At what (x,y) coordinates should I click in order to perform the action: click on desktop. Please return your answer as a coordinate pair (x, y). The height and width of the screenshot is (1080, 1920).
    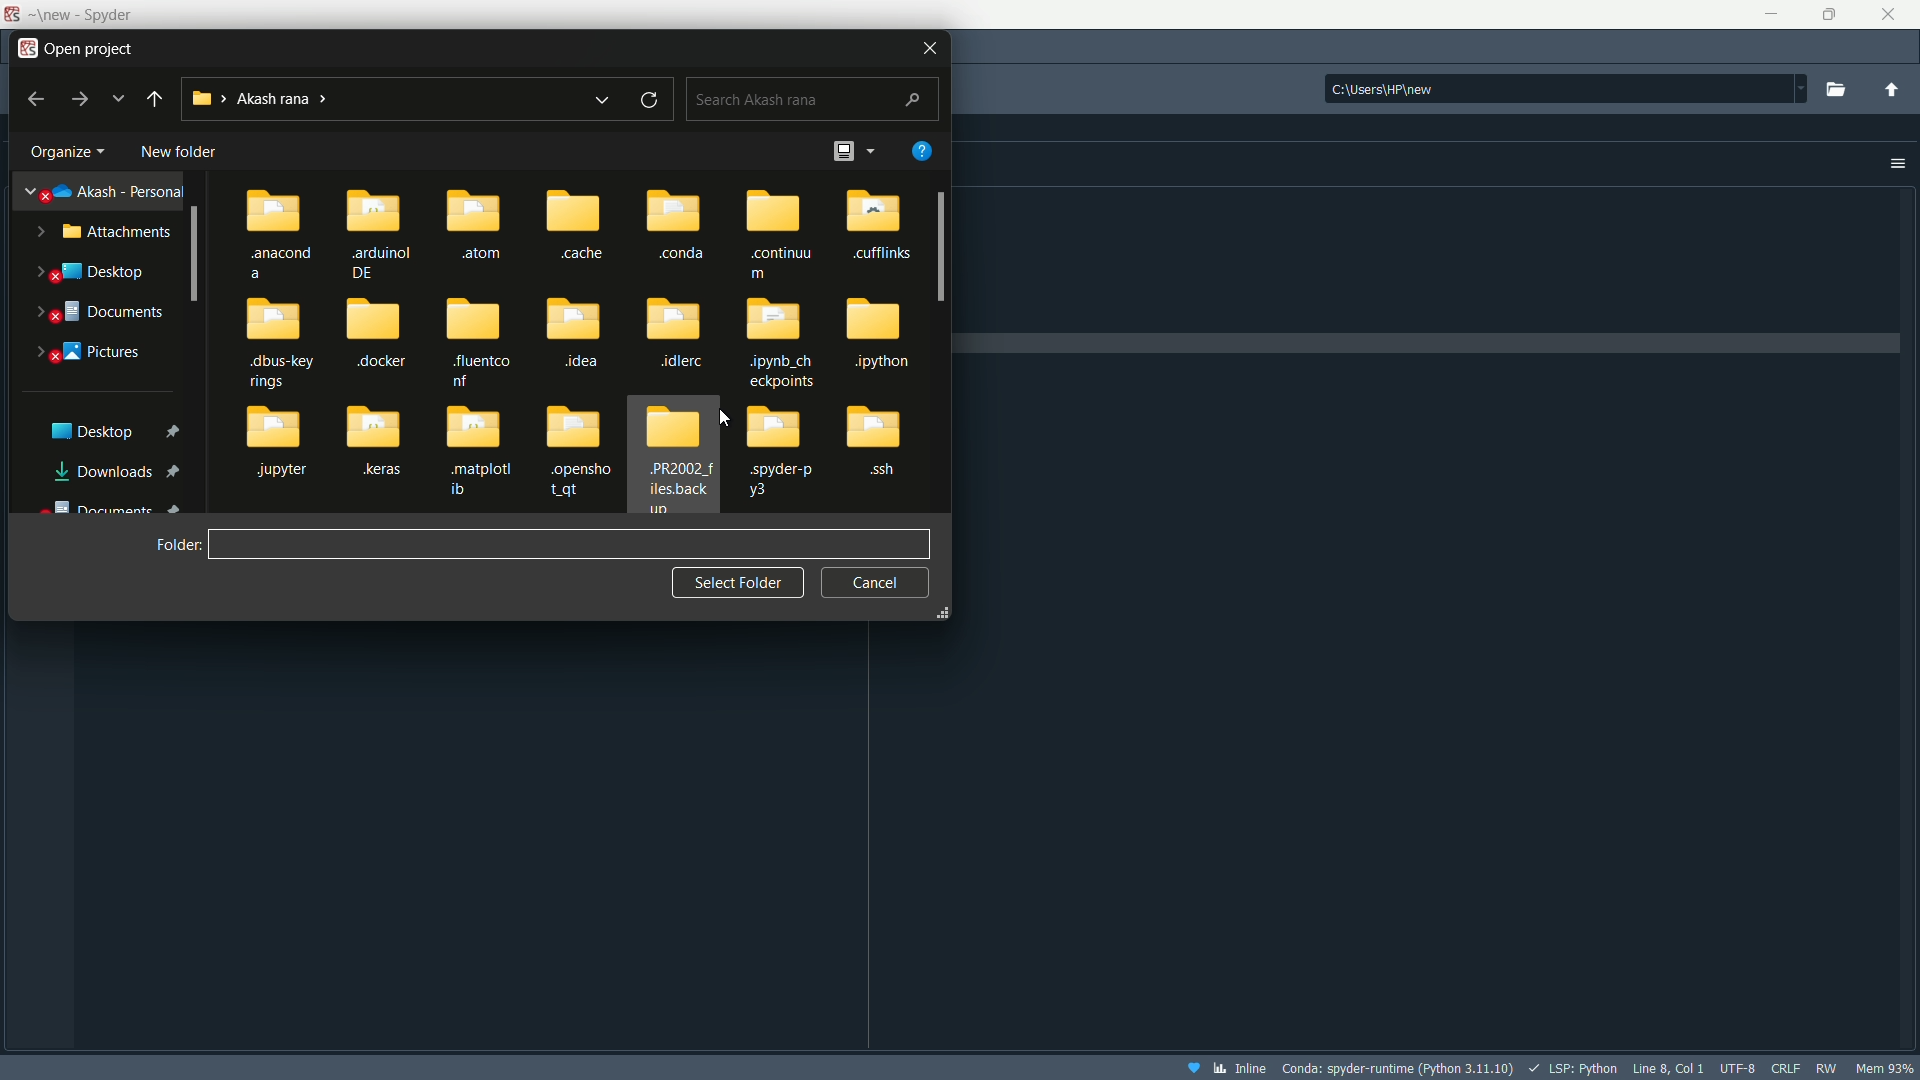
    Looking at the image, I should click on (92, 274).